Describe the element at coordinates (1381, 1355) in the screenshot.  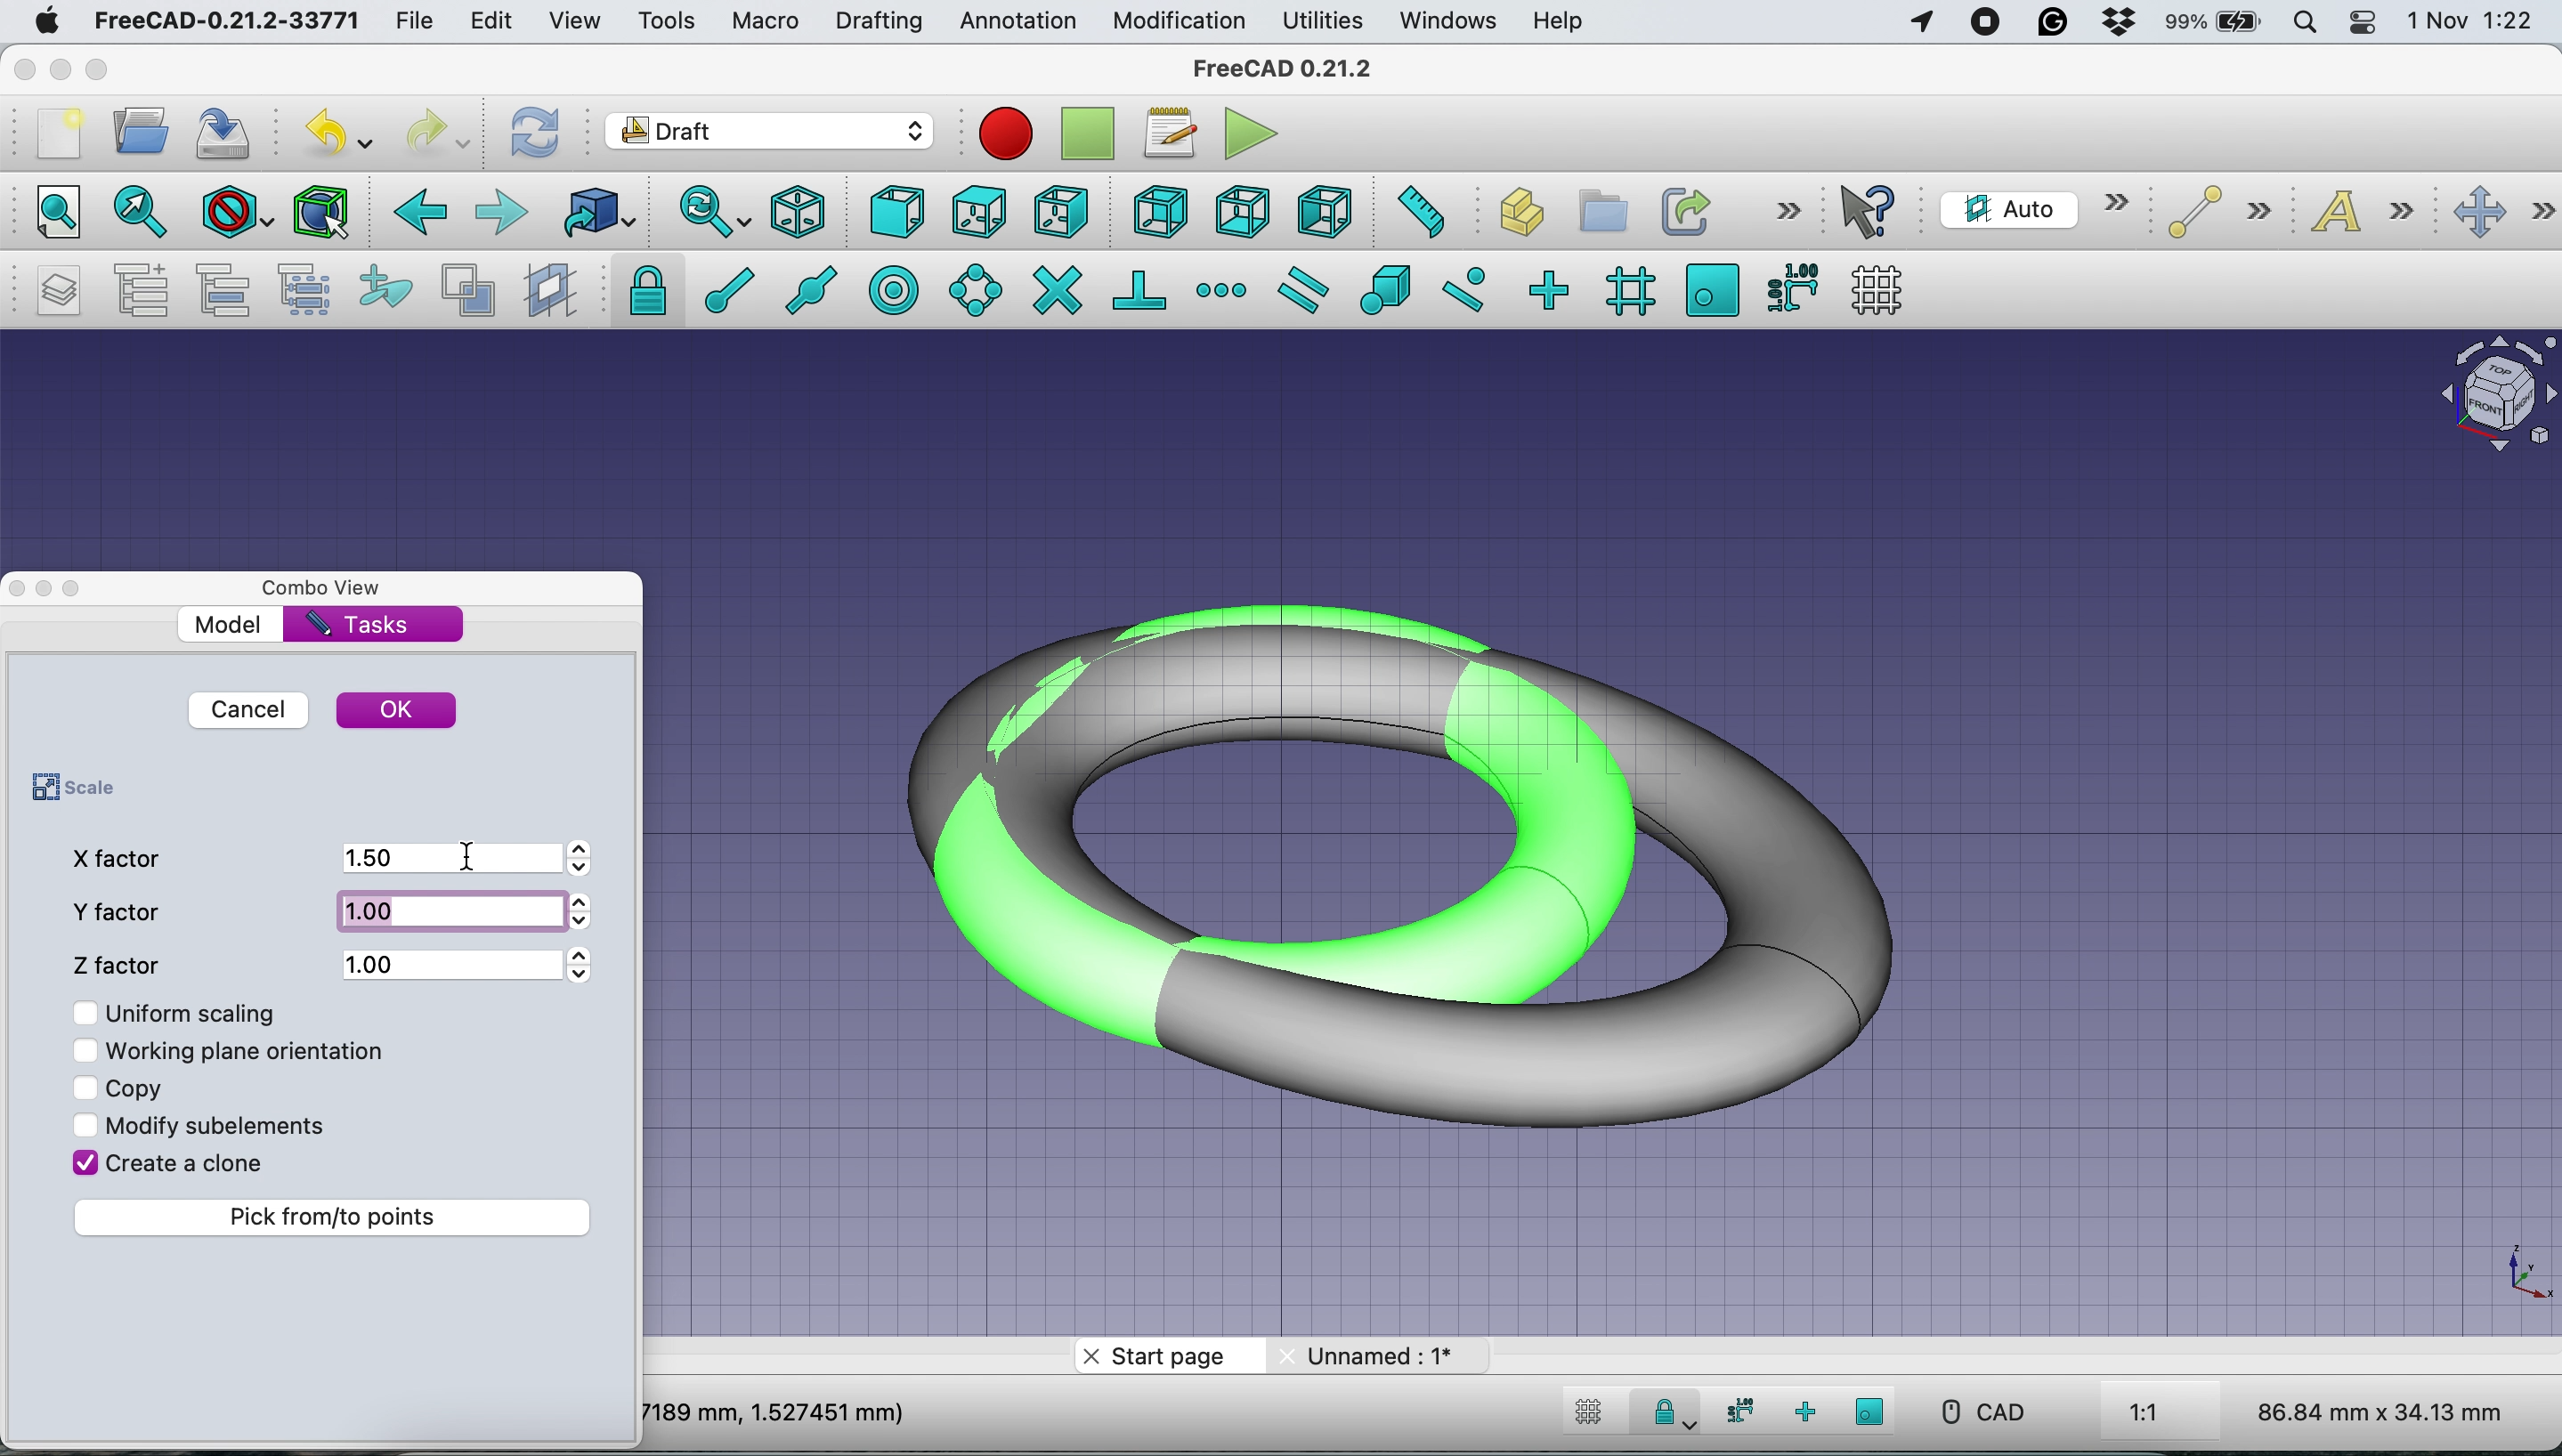
I see `unnamed: 1*` at that location.